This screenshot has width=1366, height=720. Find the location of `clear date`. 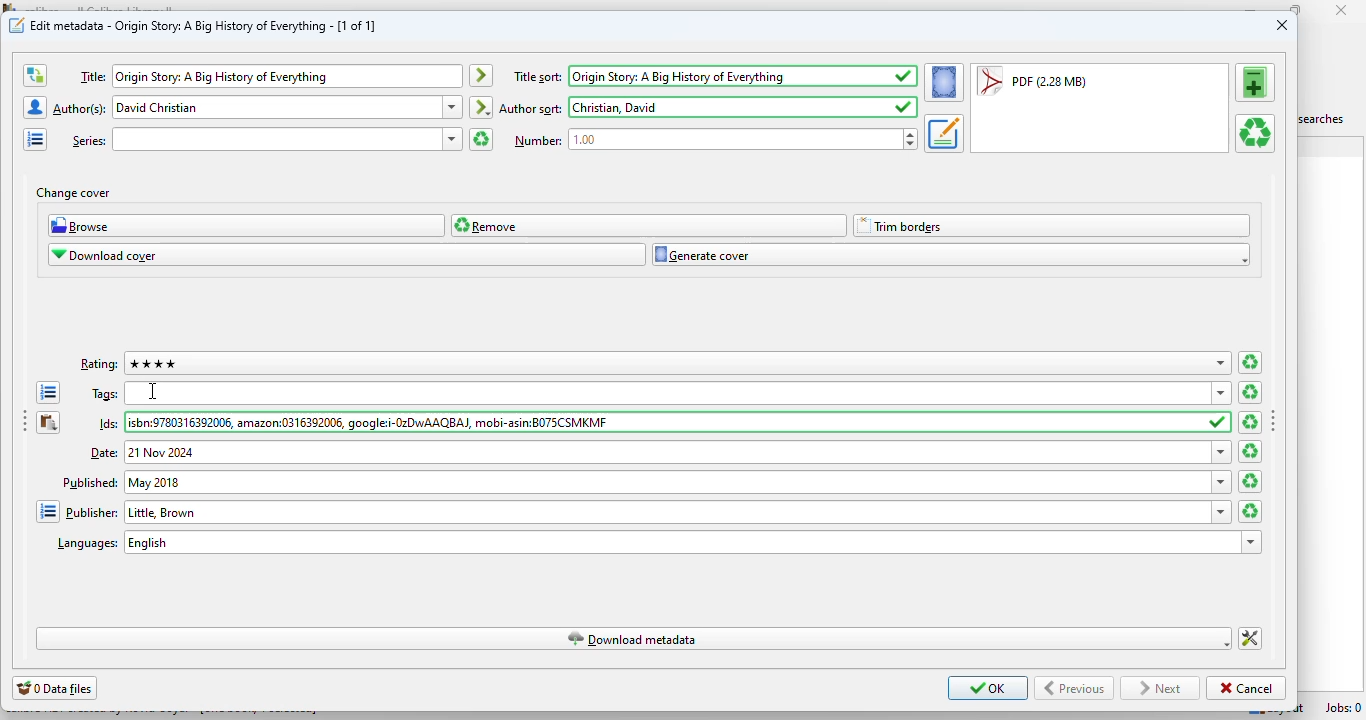

clear date is located at coordinates (1251, 481).